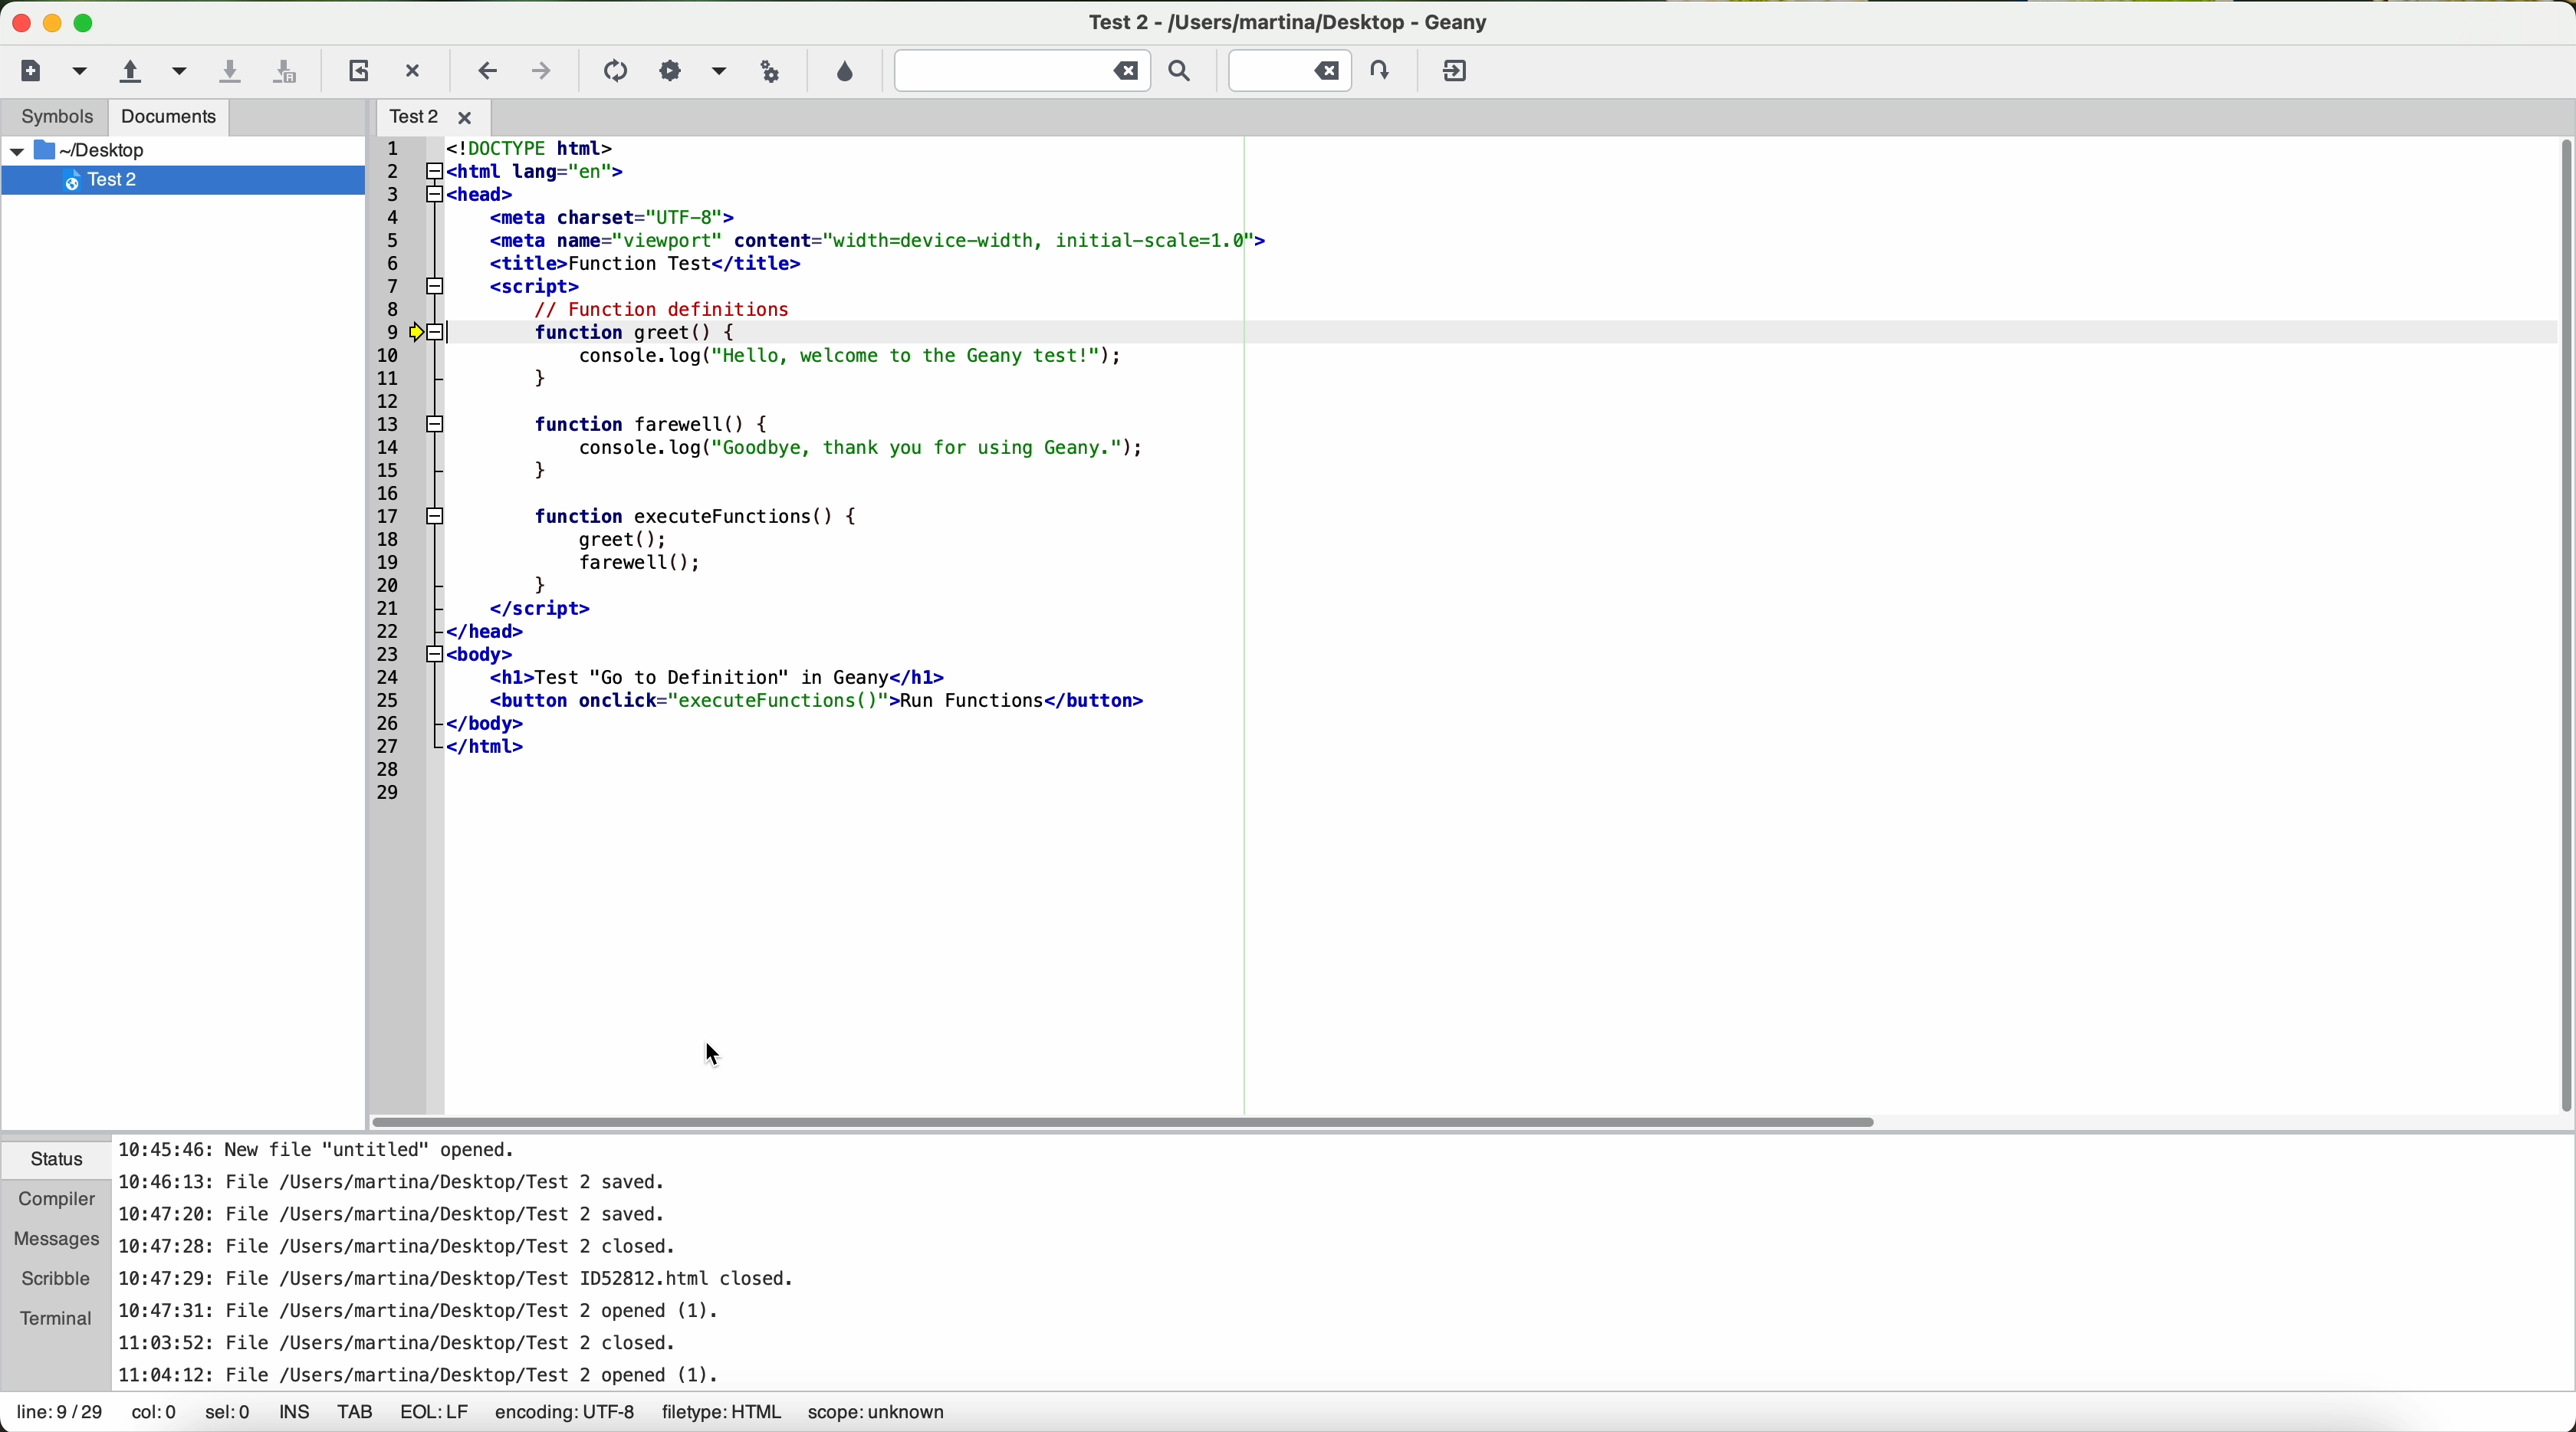 The image size is (2576, 1432). Describe the element at coordinates (172, 180) in the screenshot. I see `test 2` at that location.